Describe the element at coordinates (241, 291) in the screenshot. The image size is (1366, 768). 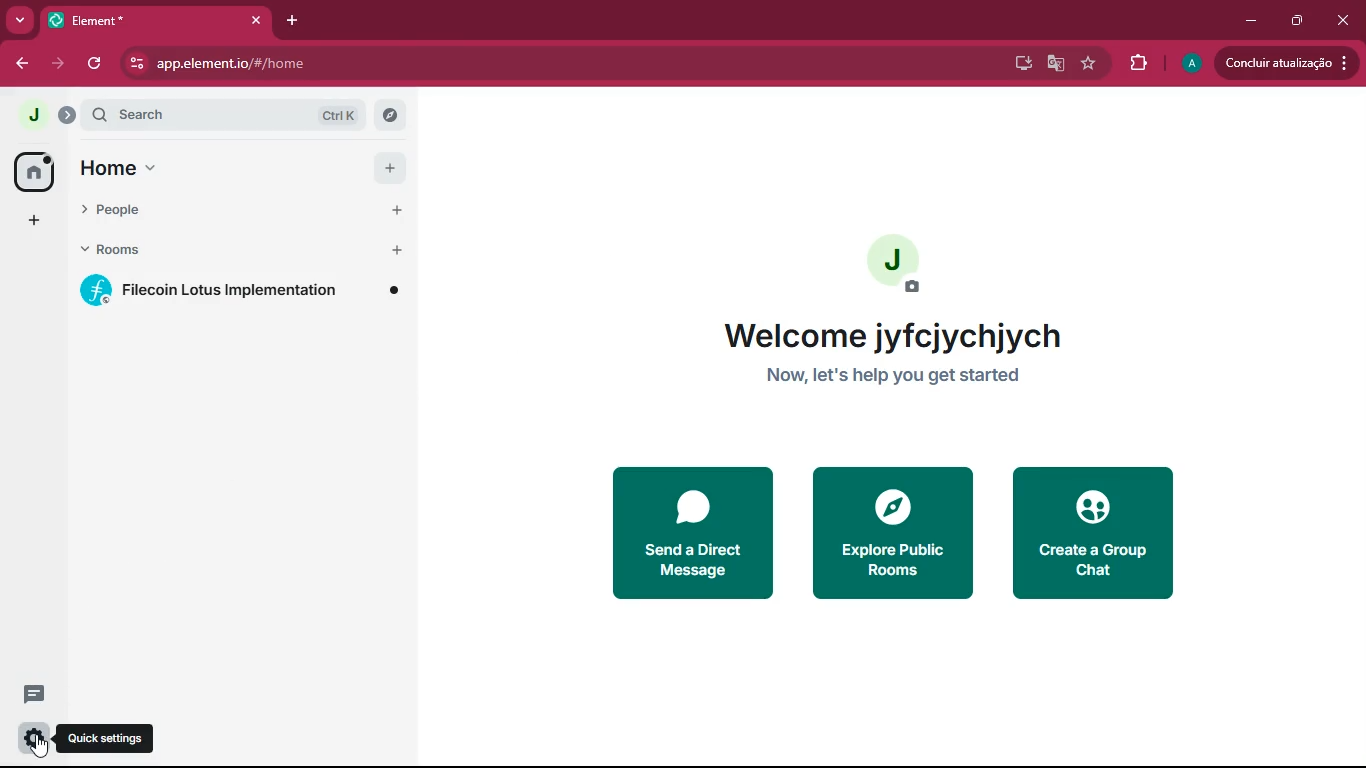
I see `Filecoin Lotus Implementation` at that location.